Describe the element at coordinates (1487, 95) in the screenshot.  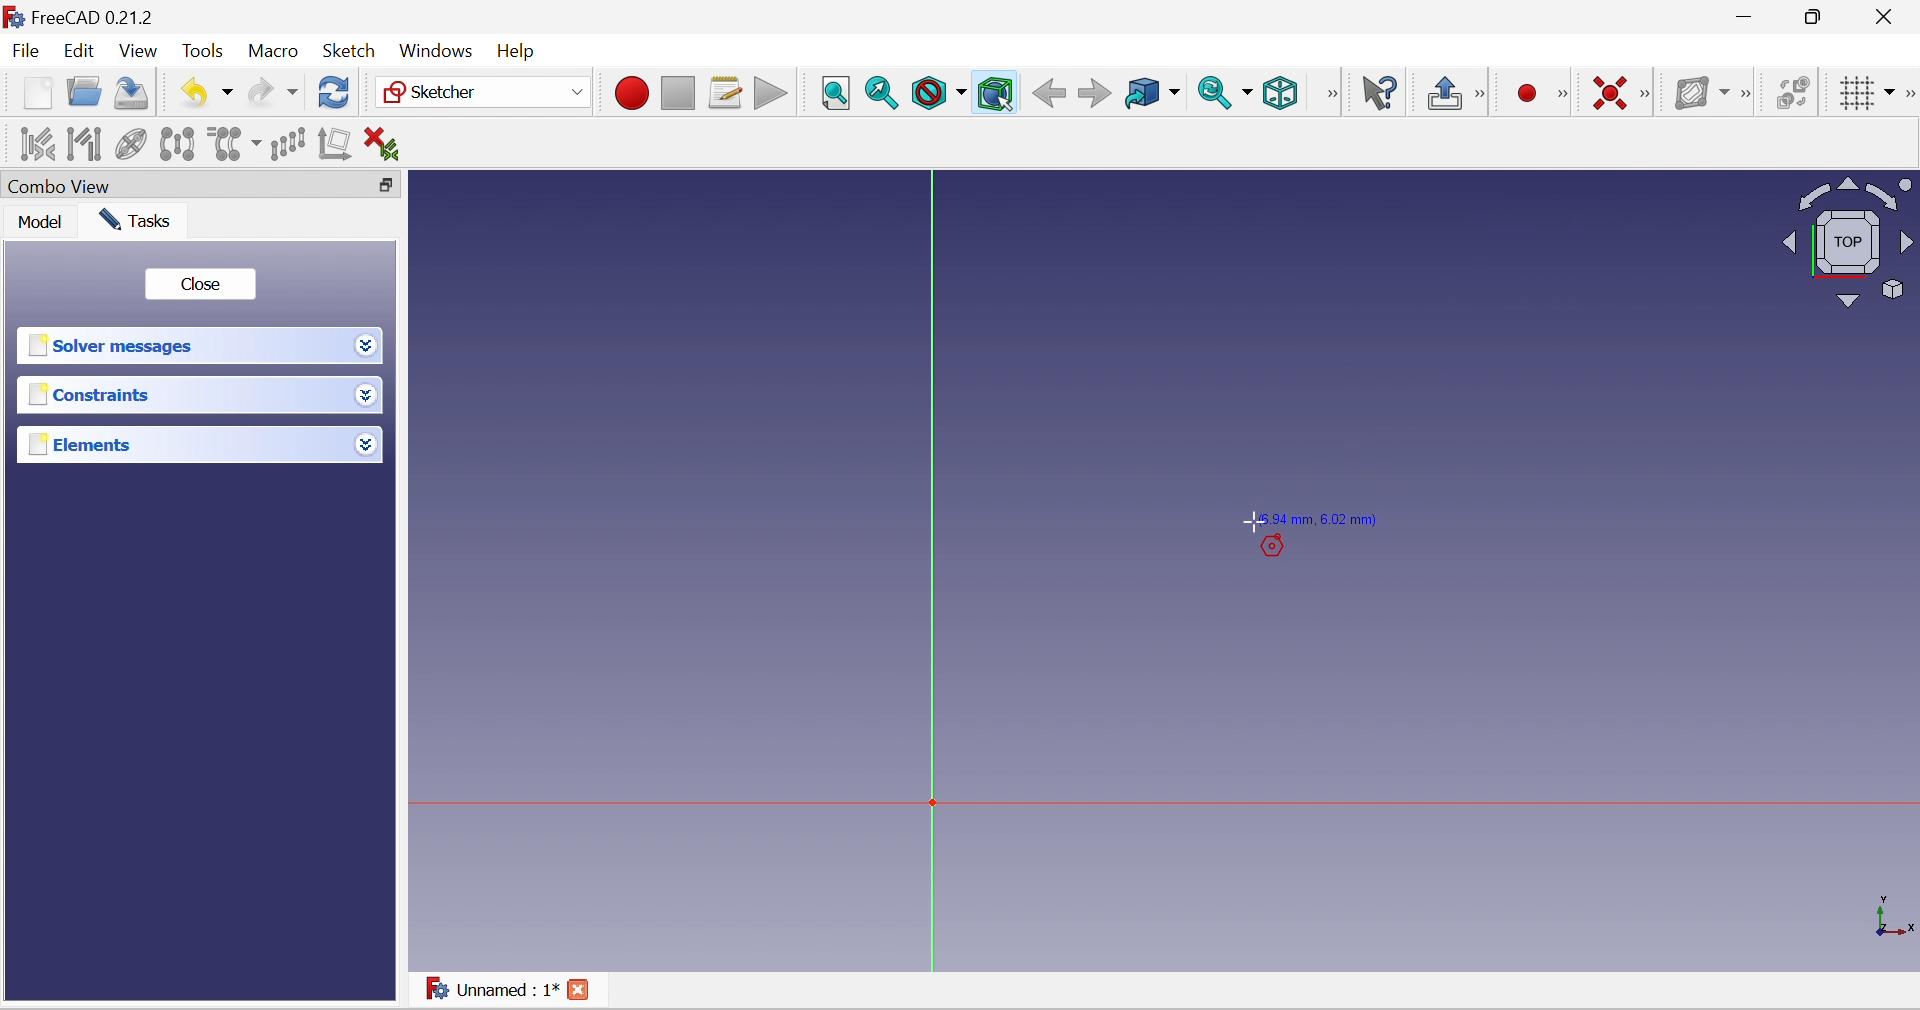
I see `[Sketcher edit mode]` at that location.